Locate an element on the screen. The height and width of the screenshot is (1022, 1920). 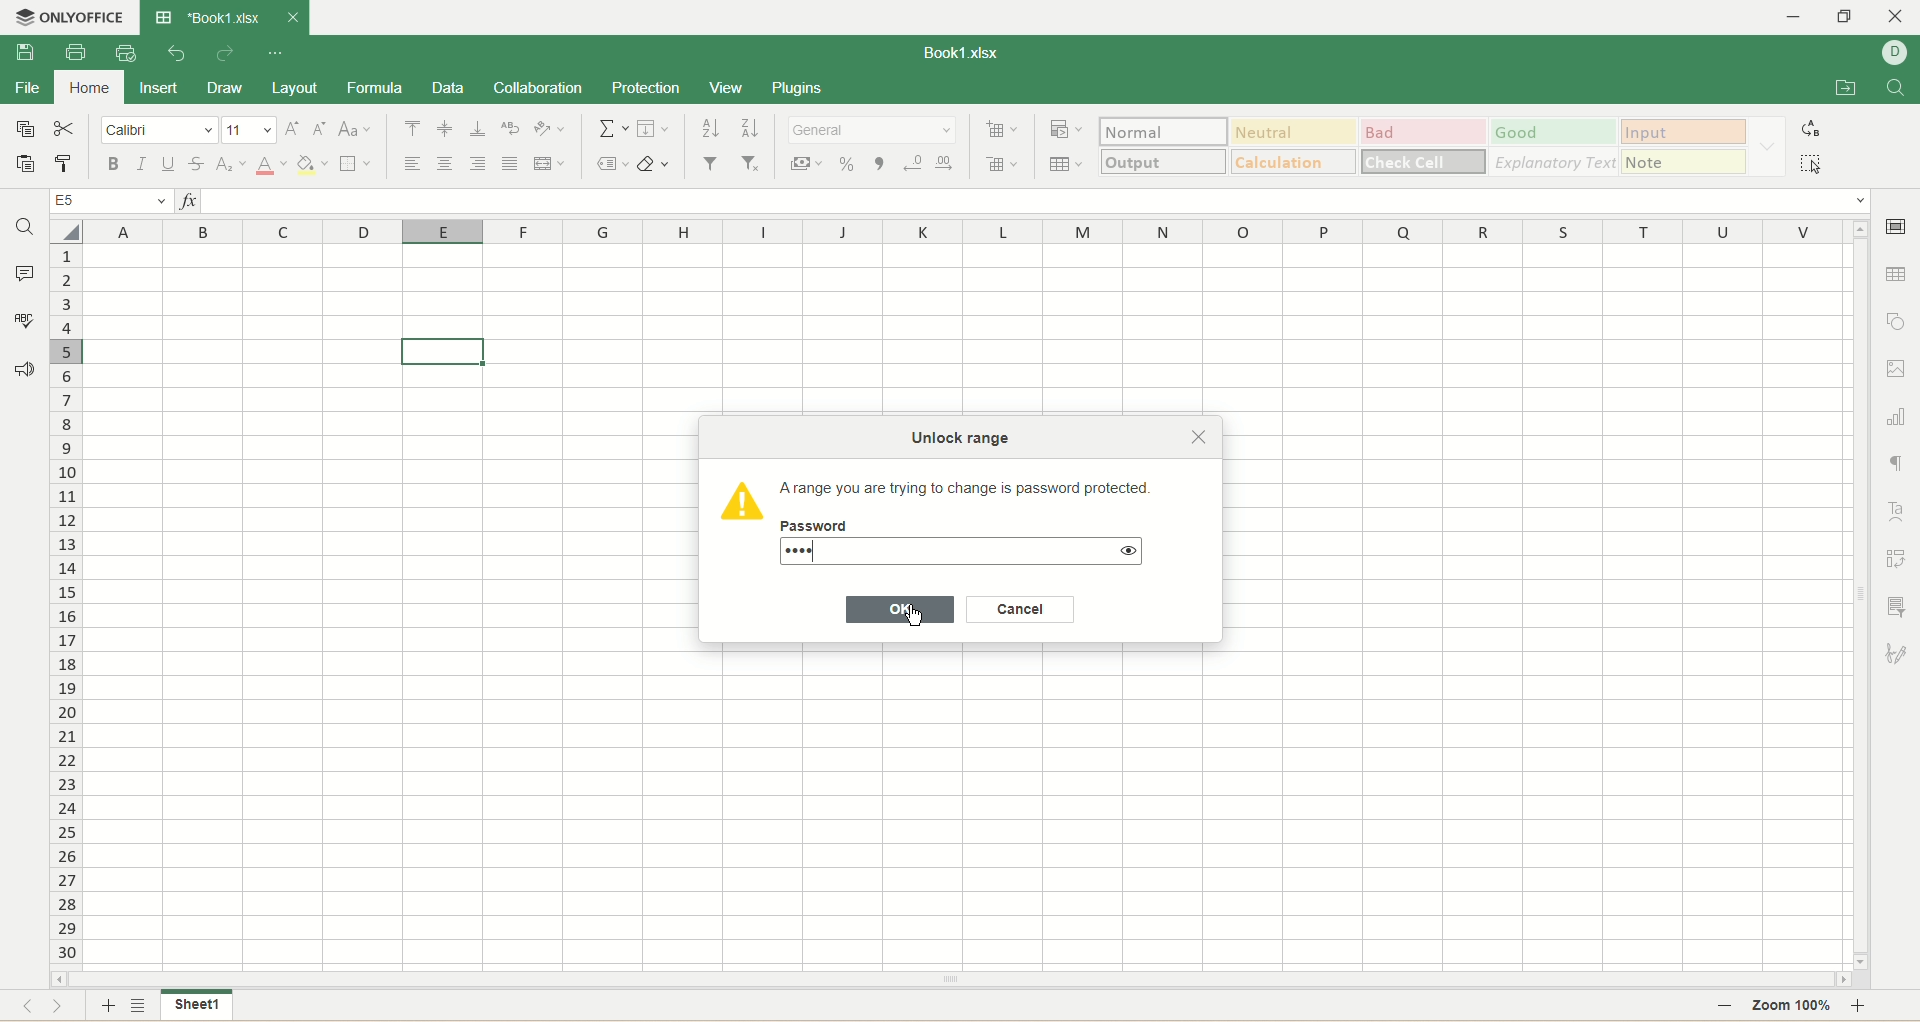
add sheet is located at coordinates (105, 1005).